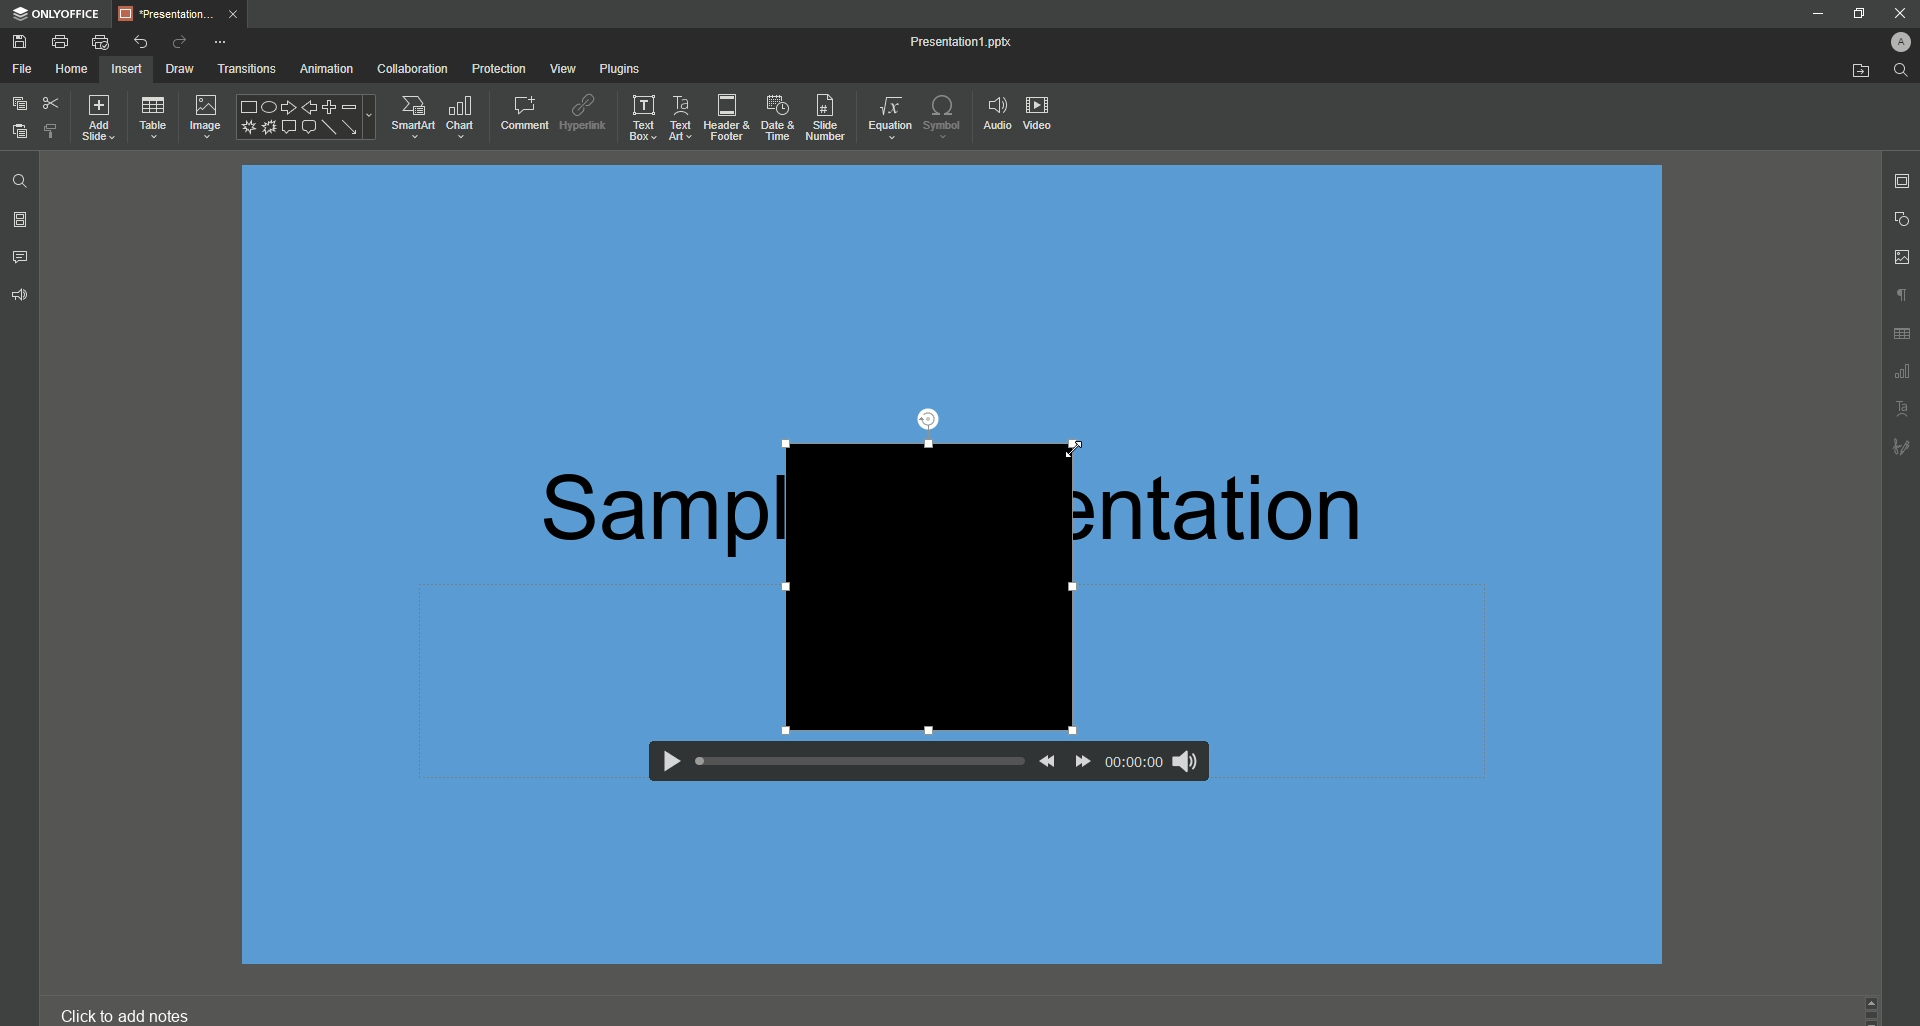 The height and width of the screenshot is (1026, 1920). I want to click on Redo, so click(178, 42).